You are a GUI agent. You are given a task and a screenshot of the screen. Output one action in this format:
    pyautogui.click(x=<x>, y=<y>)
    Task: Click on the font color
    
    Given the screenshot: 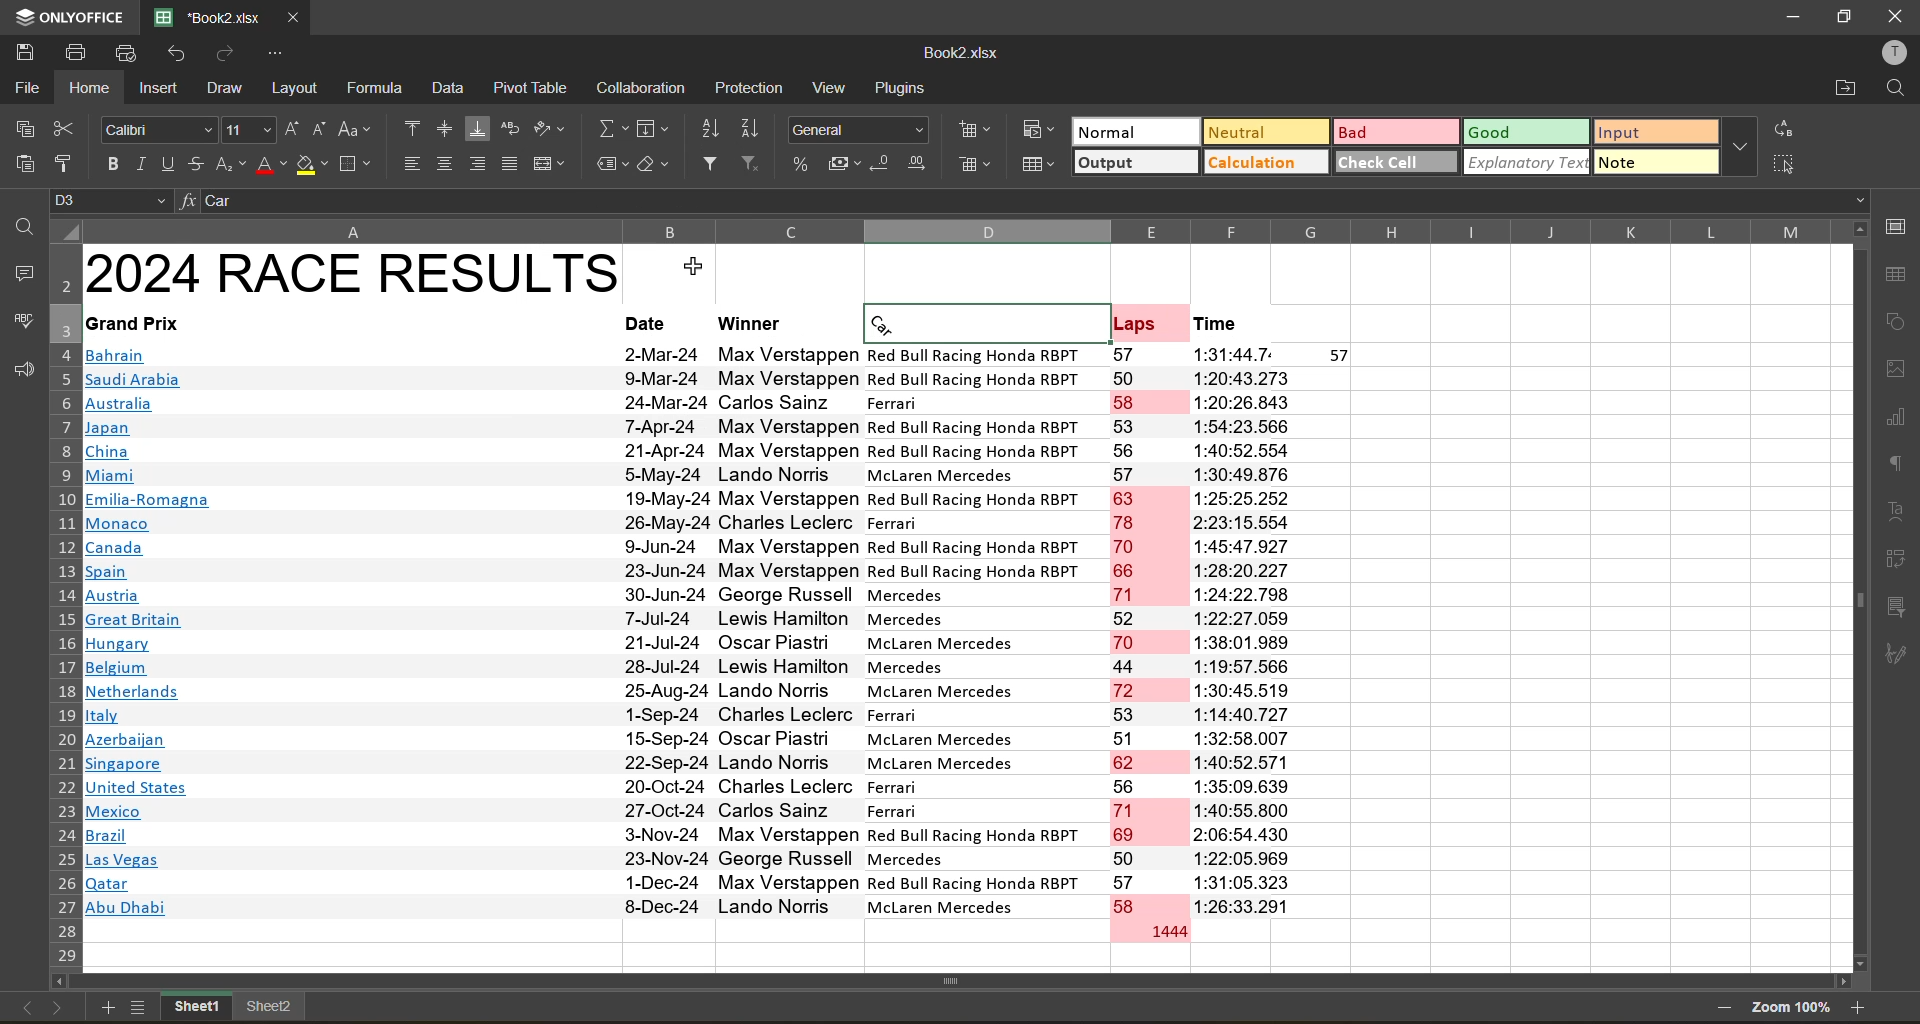 What is the action you would take?
    pyautogui.click(x=269, y=165)
    